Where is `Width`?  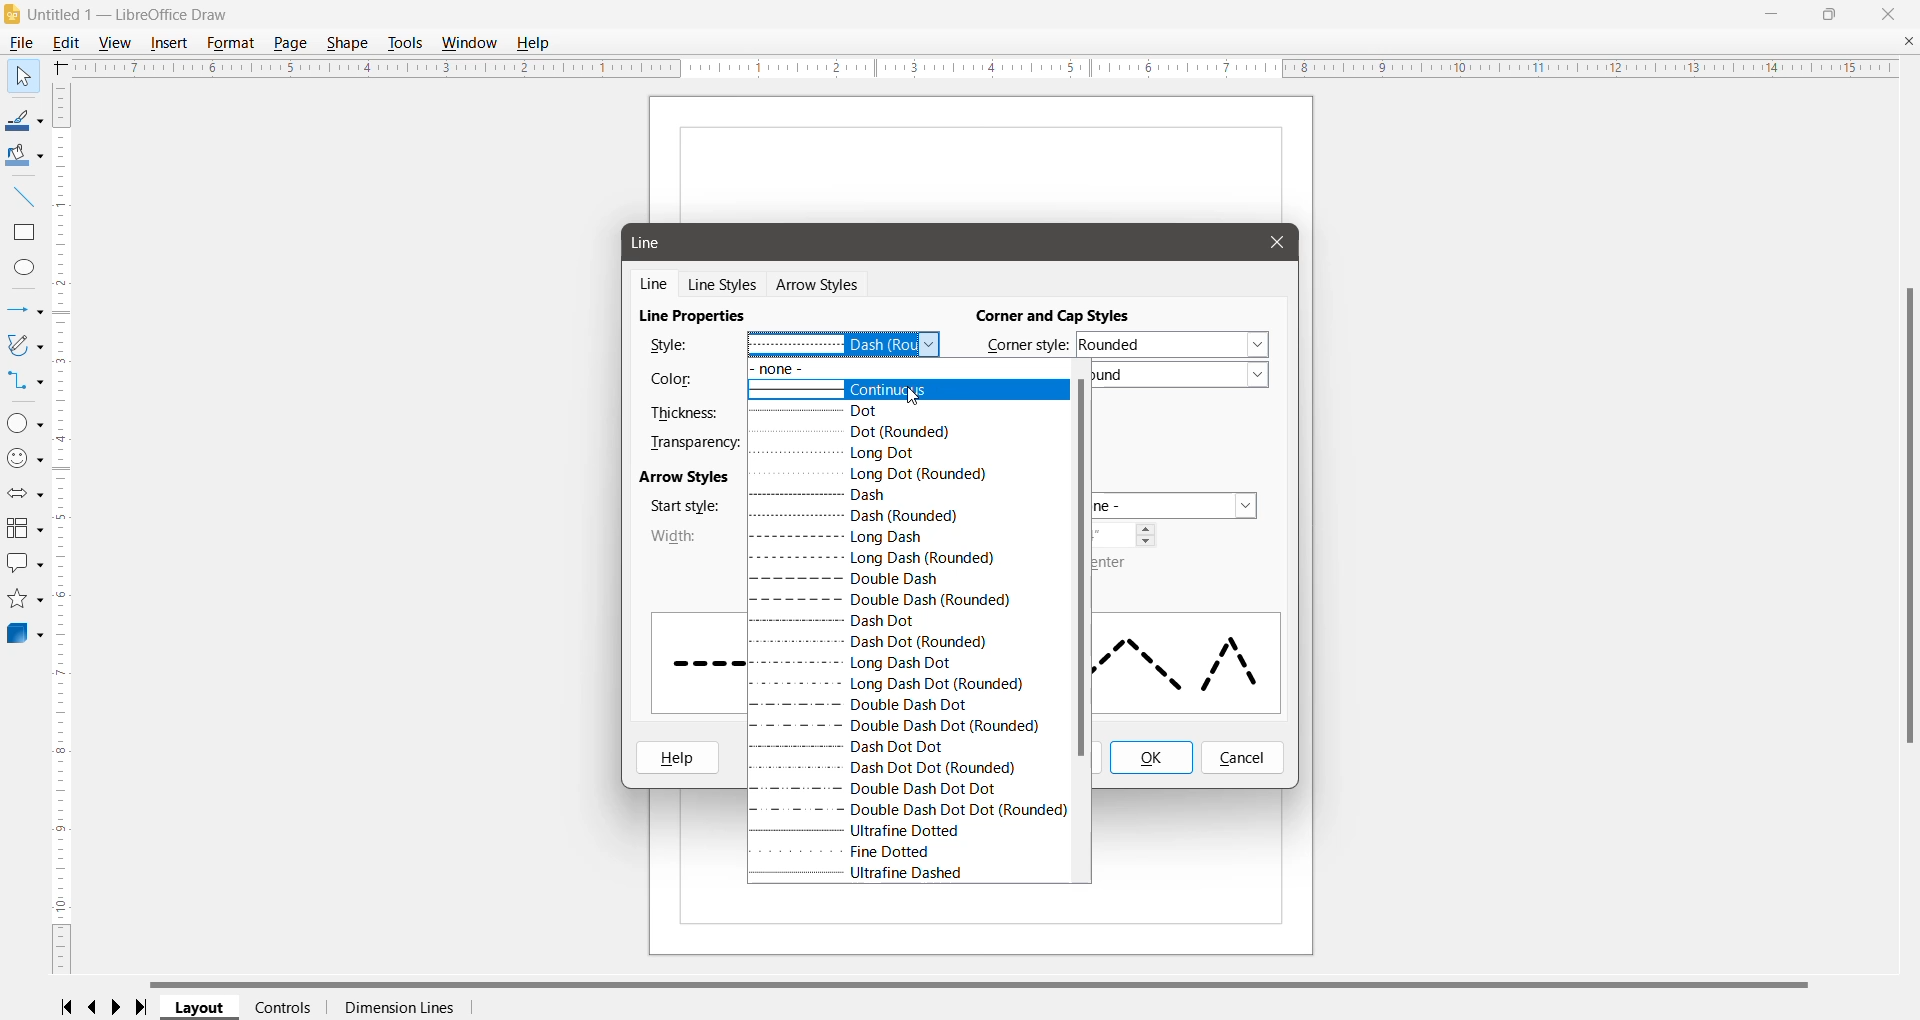
Width is located at coordinates (681, 537).